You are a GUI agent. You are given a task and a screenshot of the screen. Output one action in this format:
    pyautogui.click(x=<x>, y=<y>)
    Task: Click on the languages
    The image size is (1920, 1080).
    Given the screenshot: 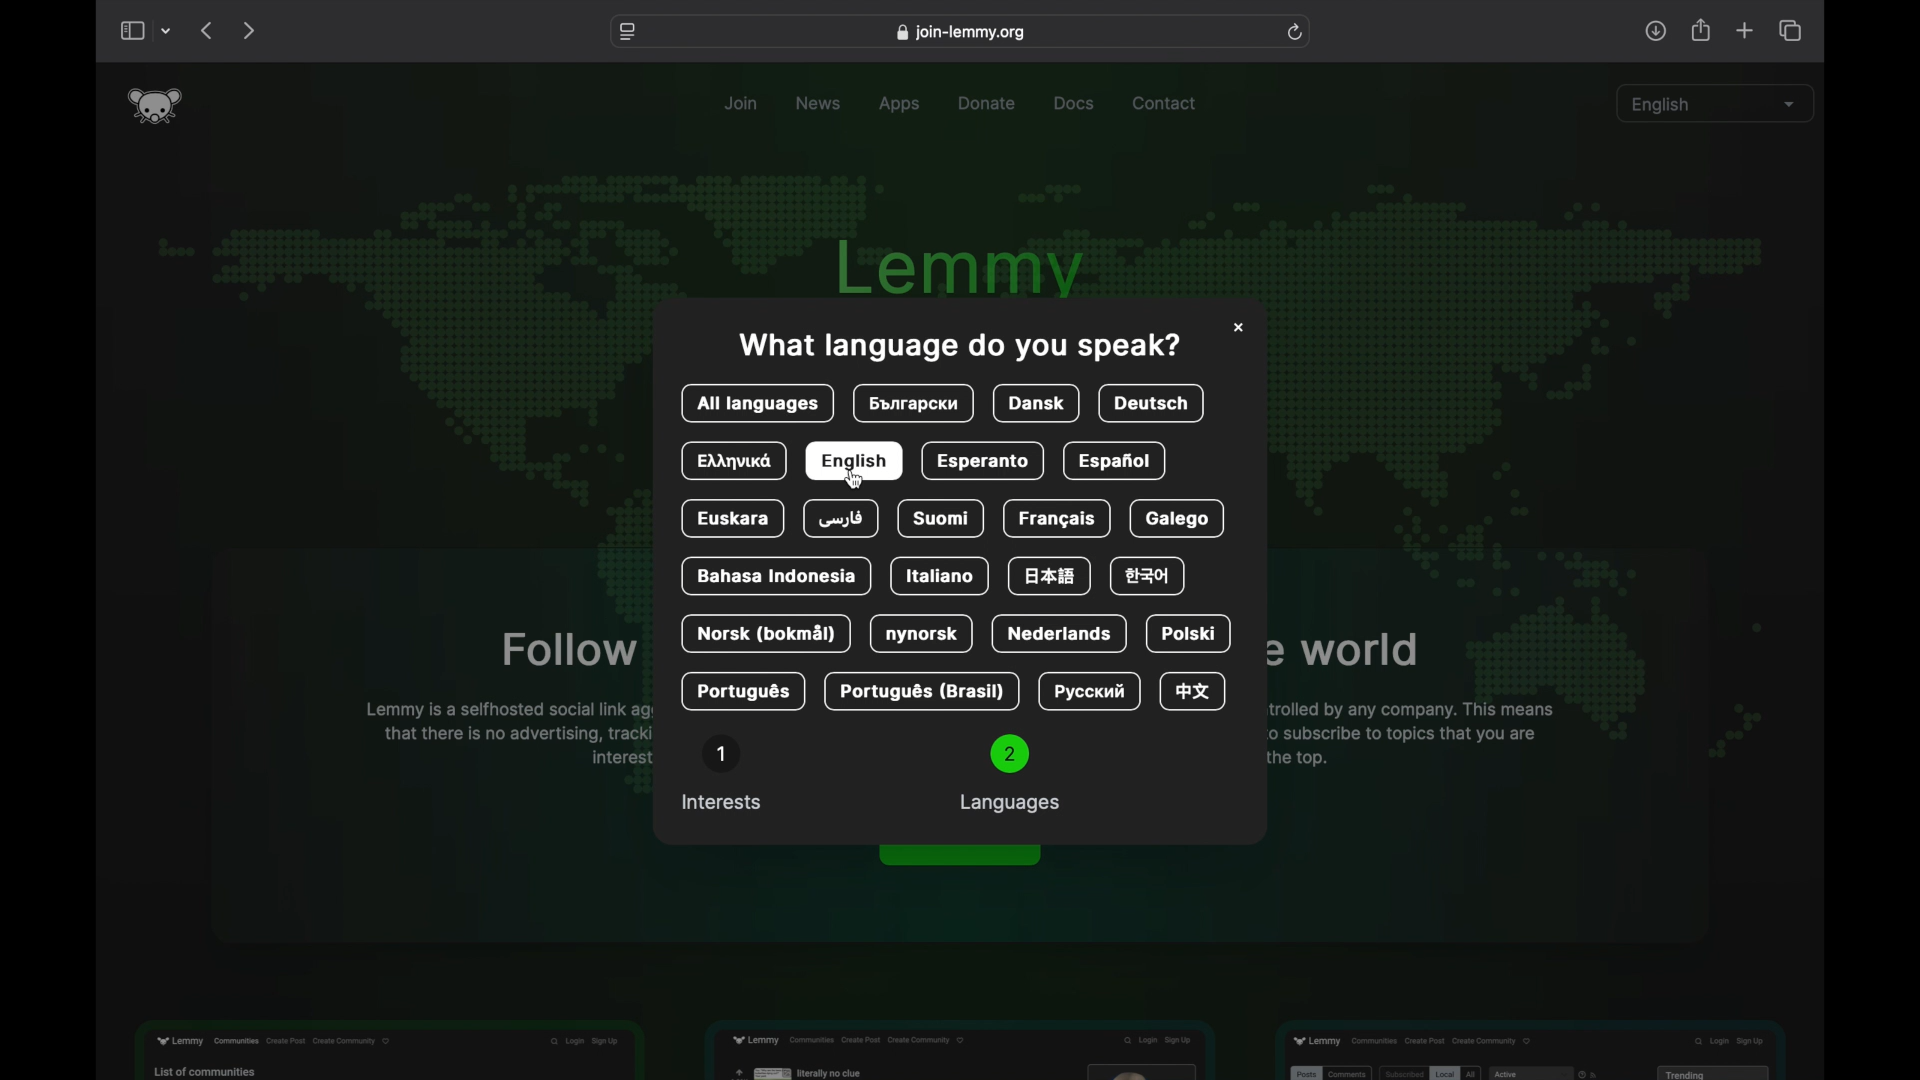 What is the action you would take?
    pyautogui.click(x=1013, y=776)
    